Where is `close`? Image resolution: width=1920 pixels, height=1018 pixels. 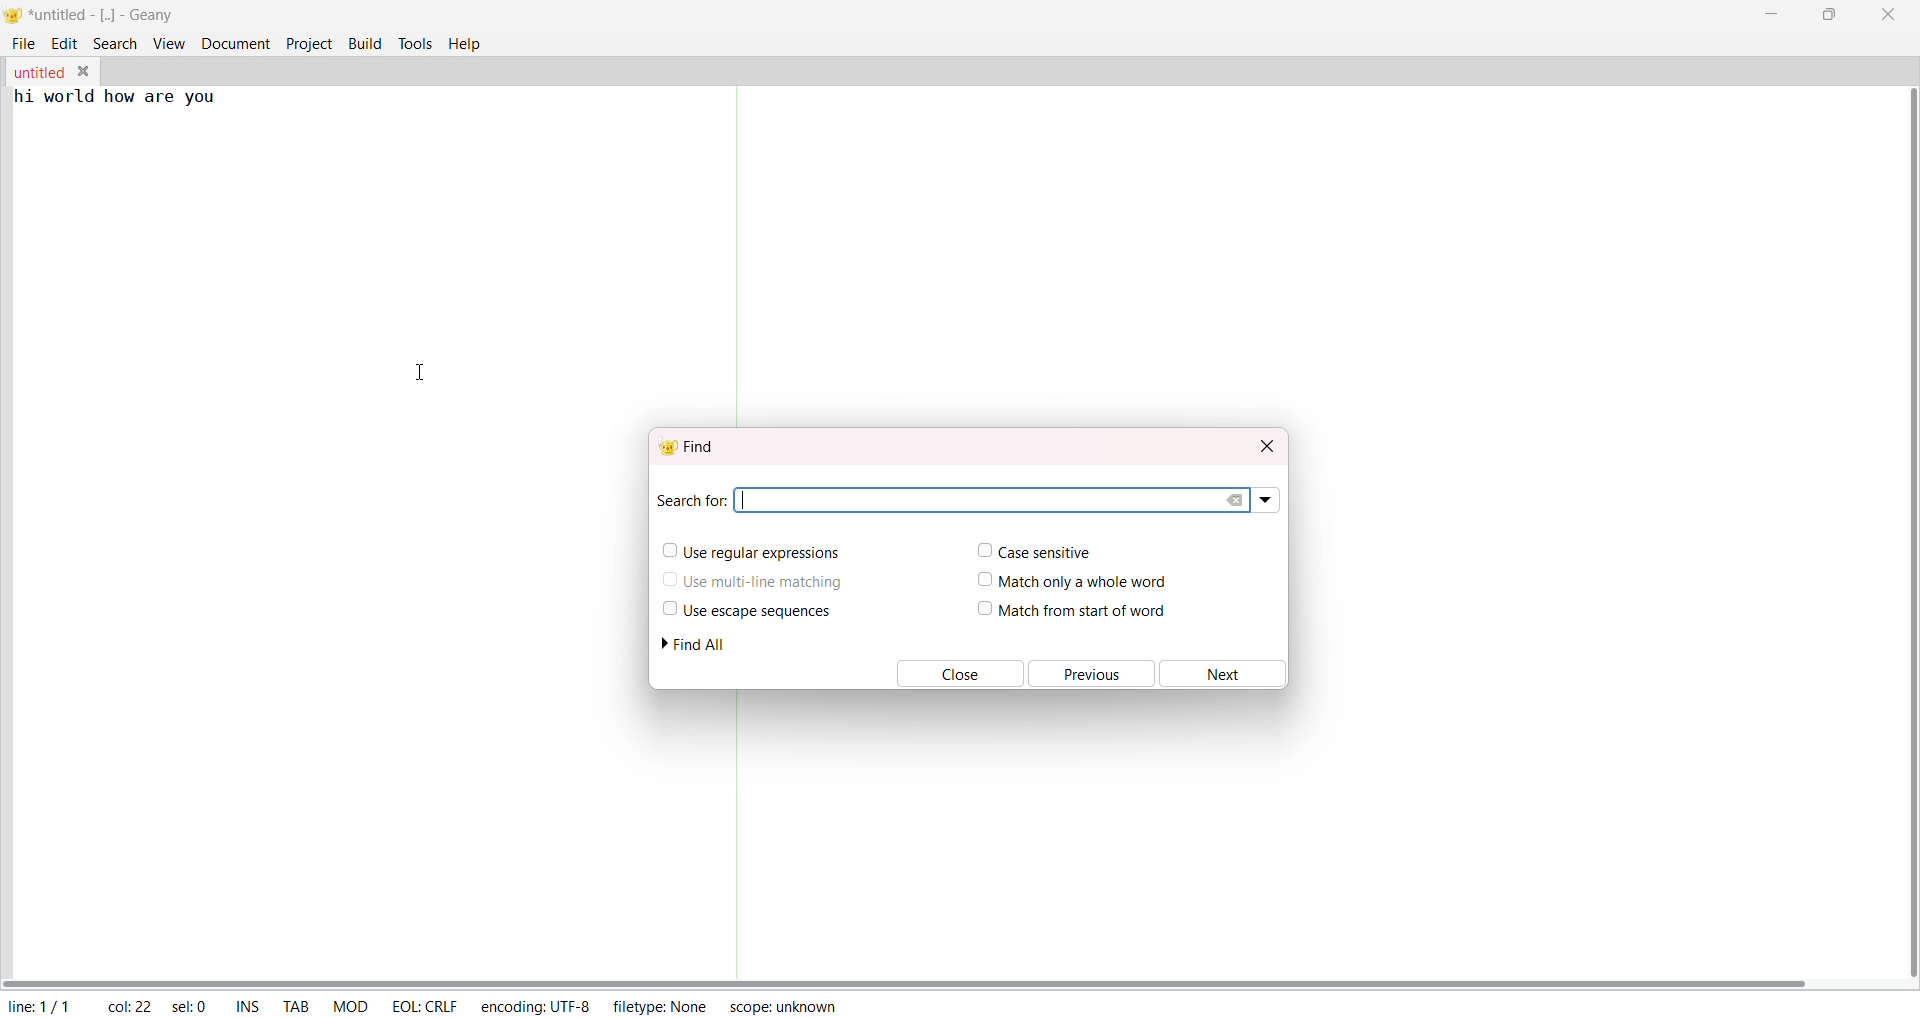
close is located at coordinates (1888, 16).